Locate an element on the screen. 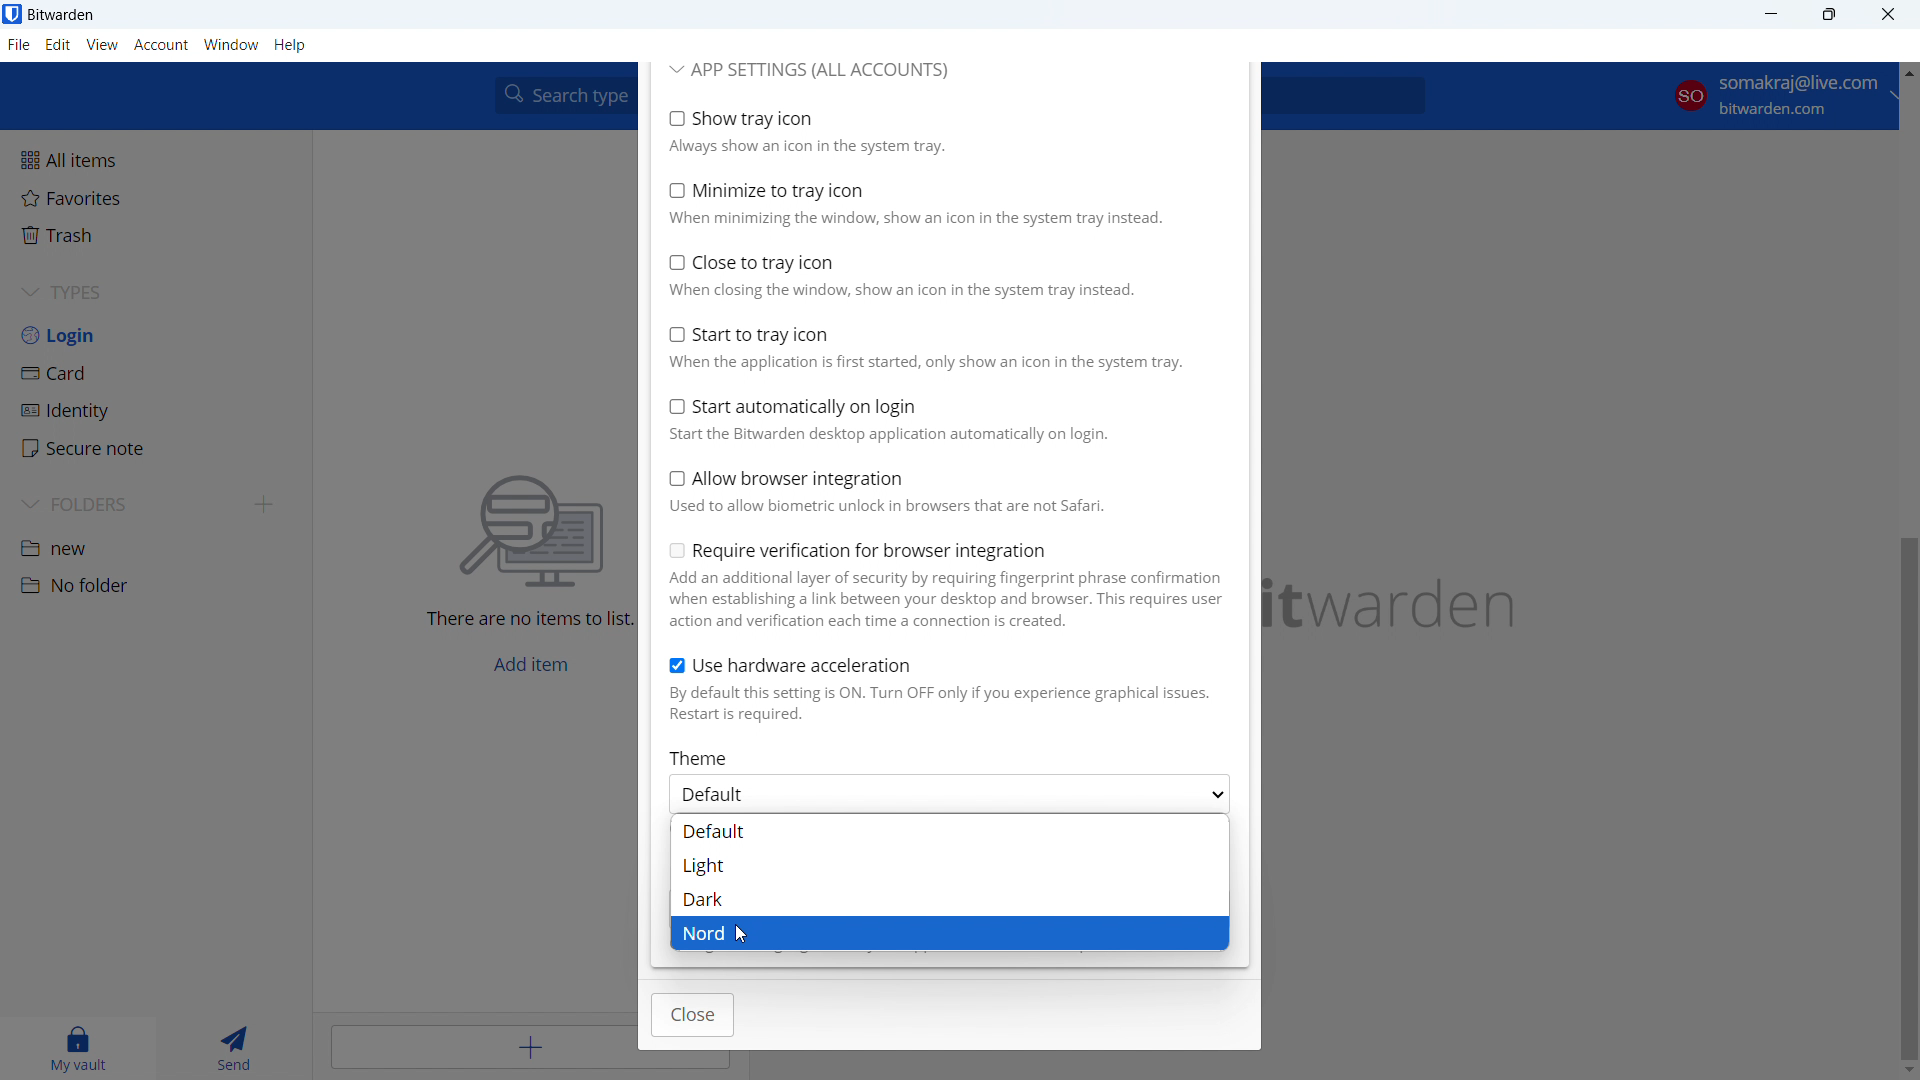 The height and width of the screenshot is (1080, 1920). account is located at coordinates (1776, 99).